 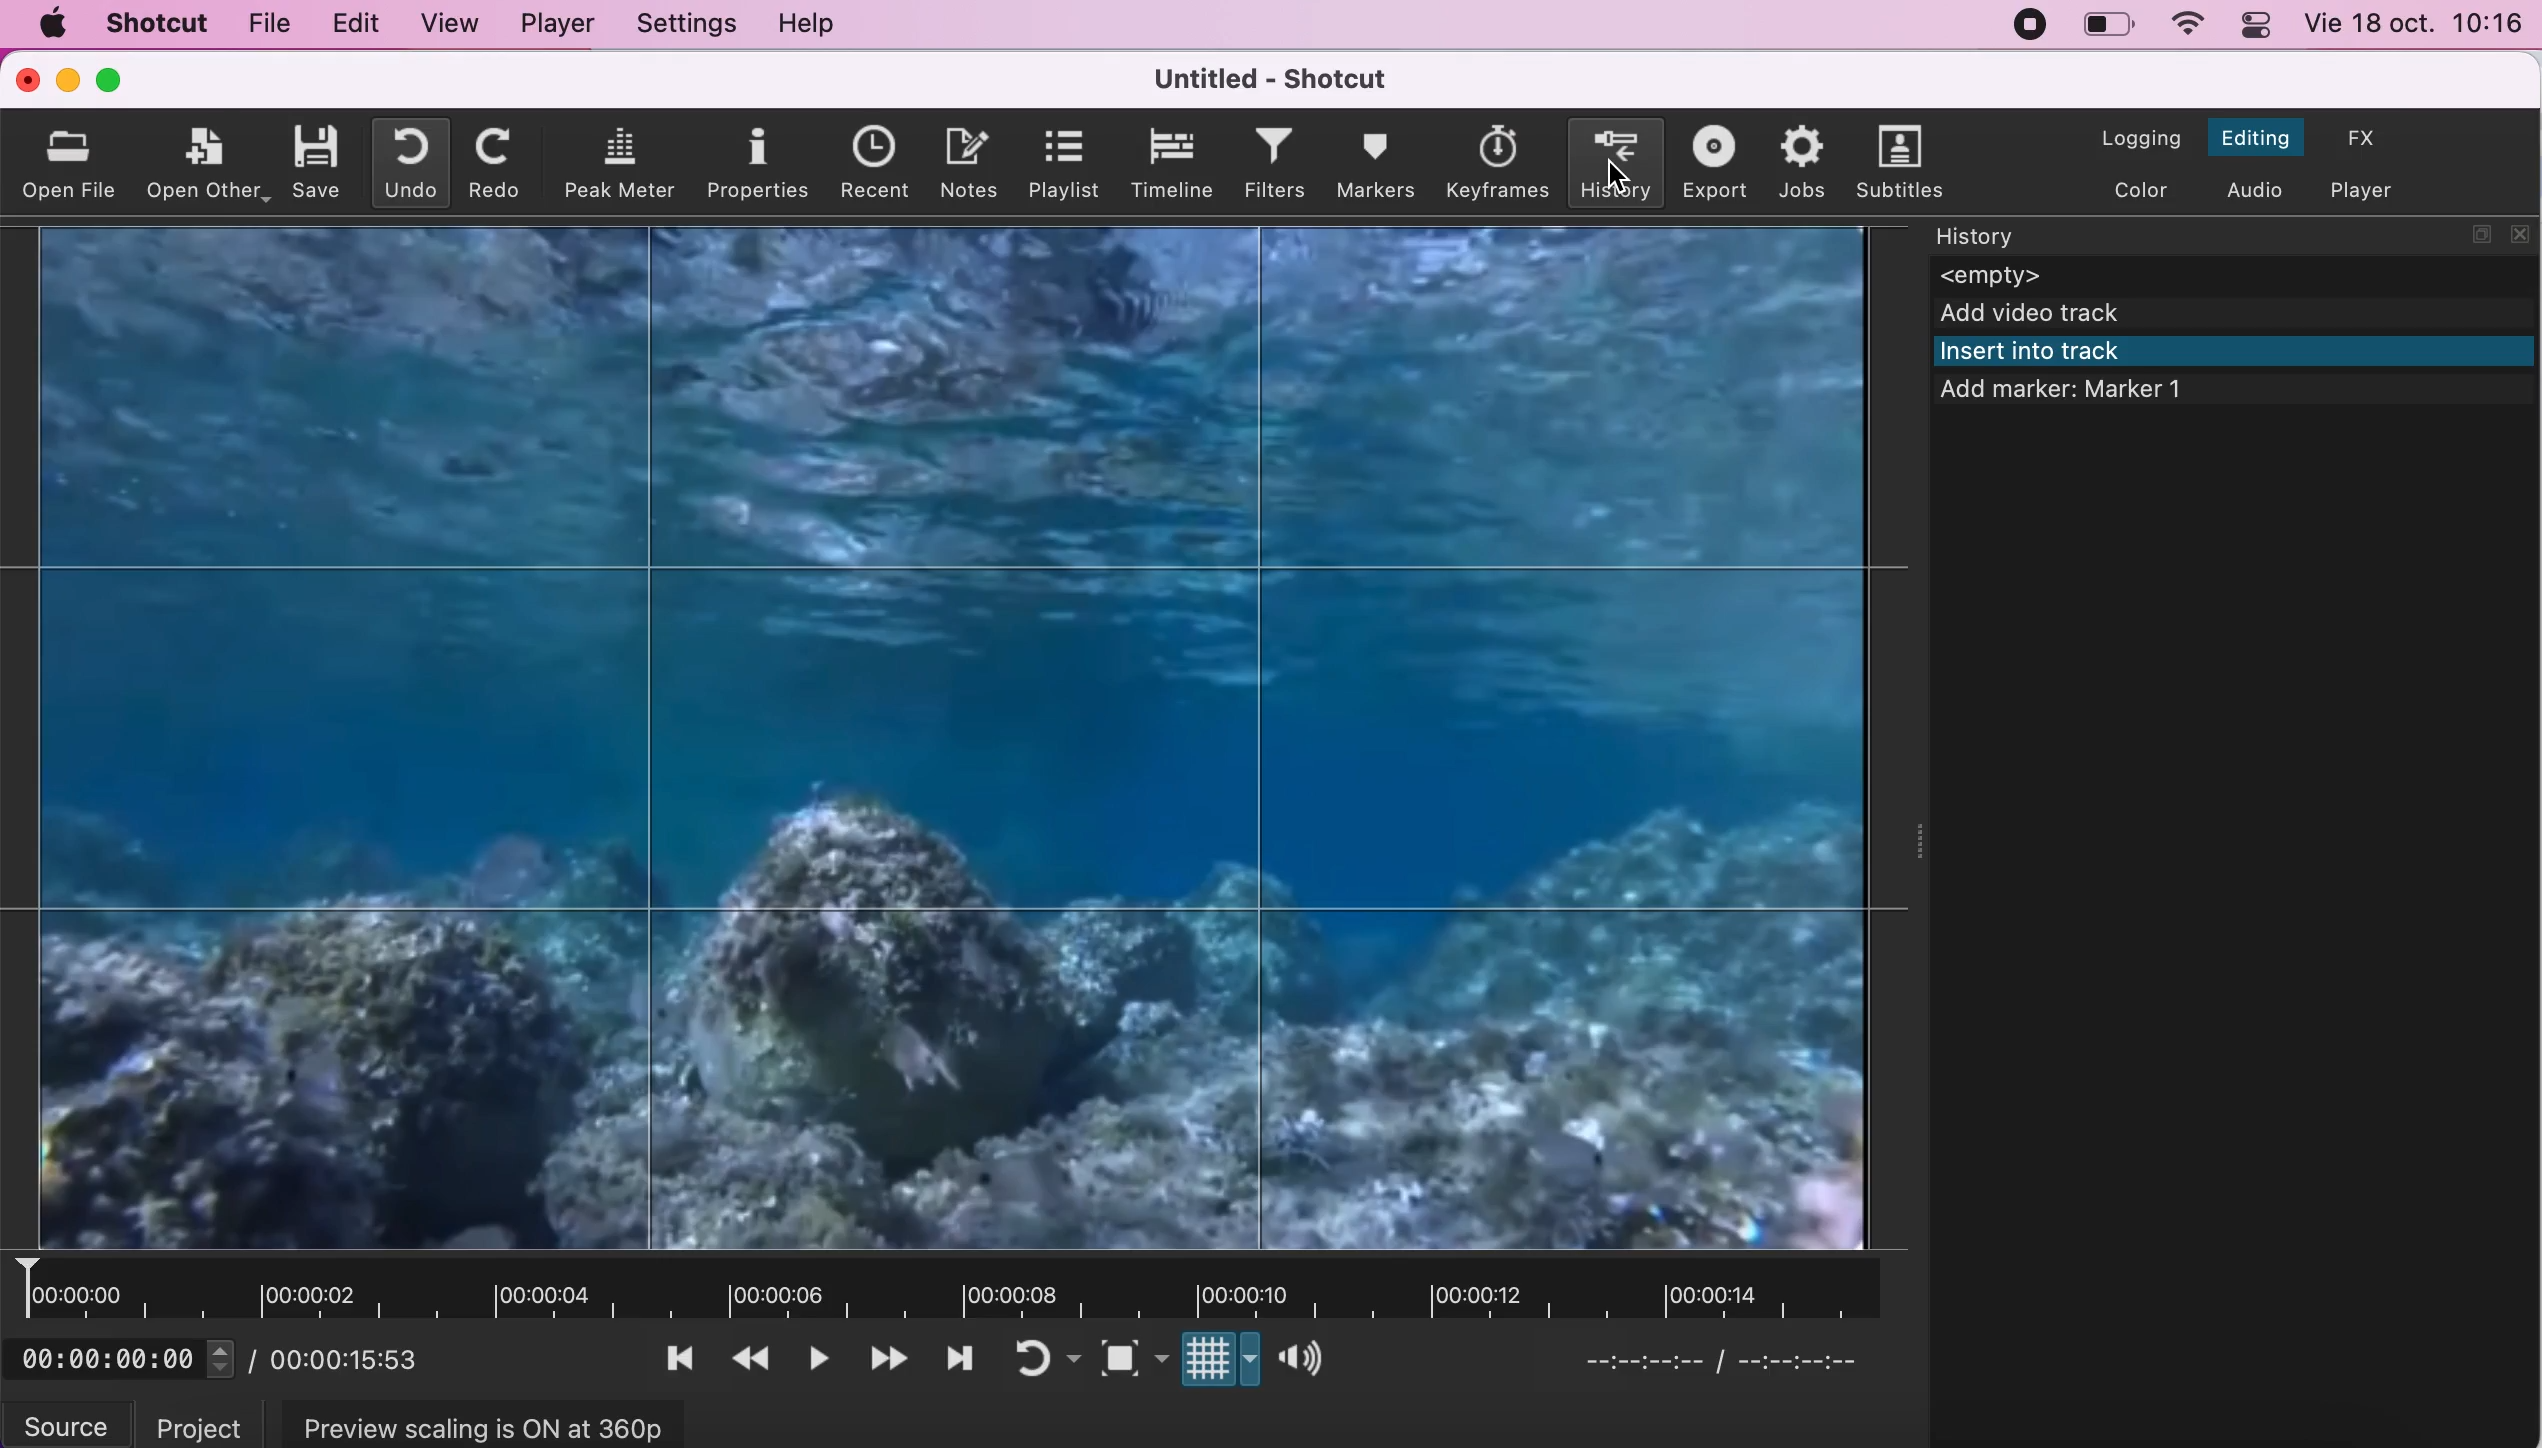 What do you see at coordinates (159, 24) in the screenshot?
I see `shotcut` at bounding box center [159, 24].